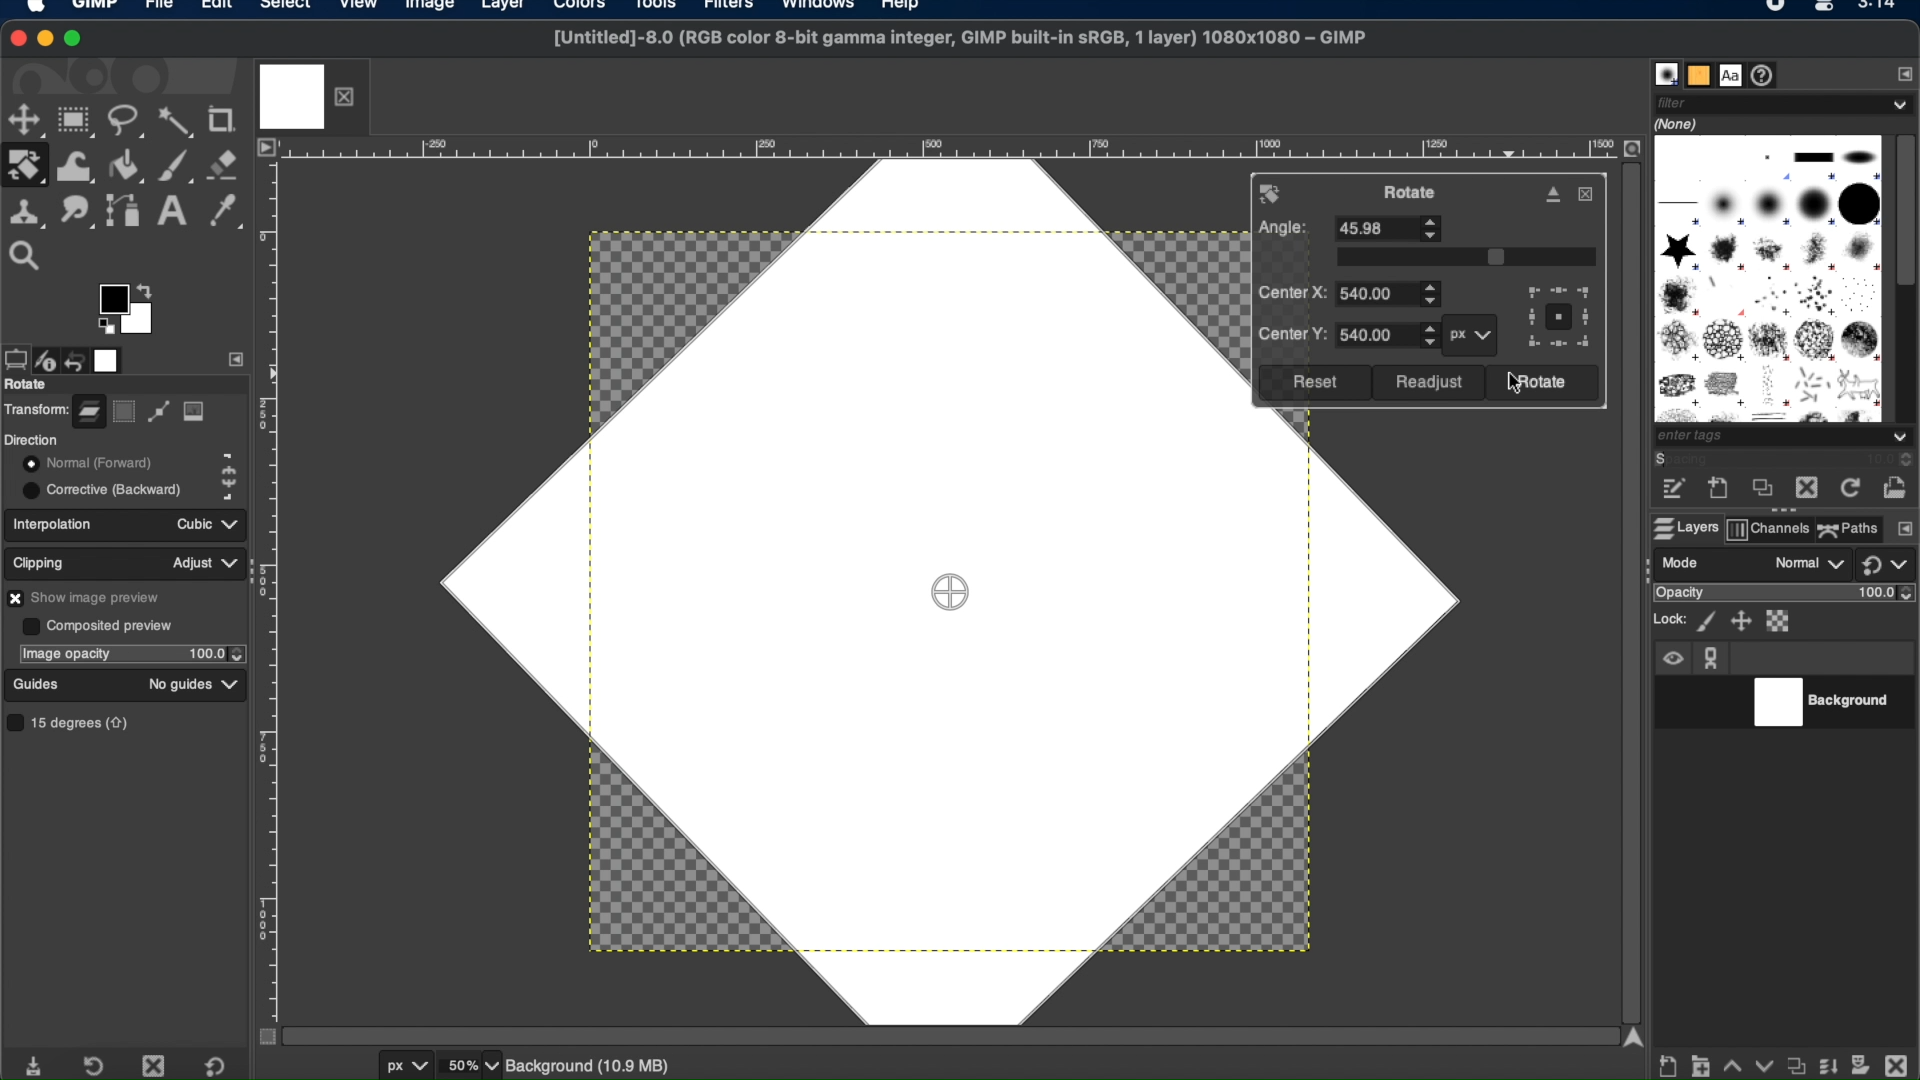  What do you see at coordinates (349, 95) in the screenshot?
I see `close layer tab` at bounding box center [349, 95].